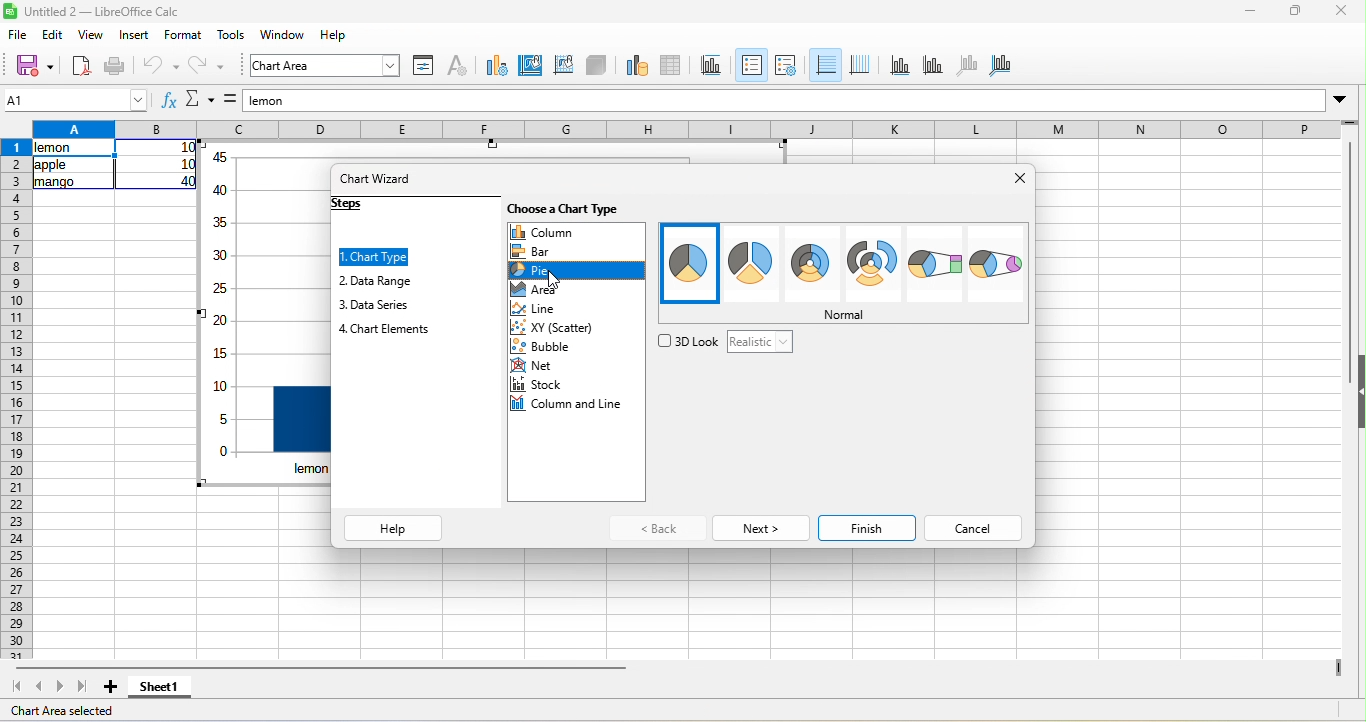  What do you see at coordinates (539, 384) in the screenshot?
I see `stock` at bounding box center [539, 384].